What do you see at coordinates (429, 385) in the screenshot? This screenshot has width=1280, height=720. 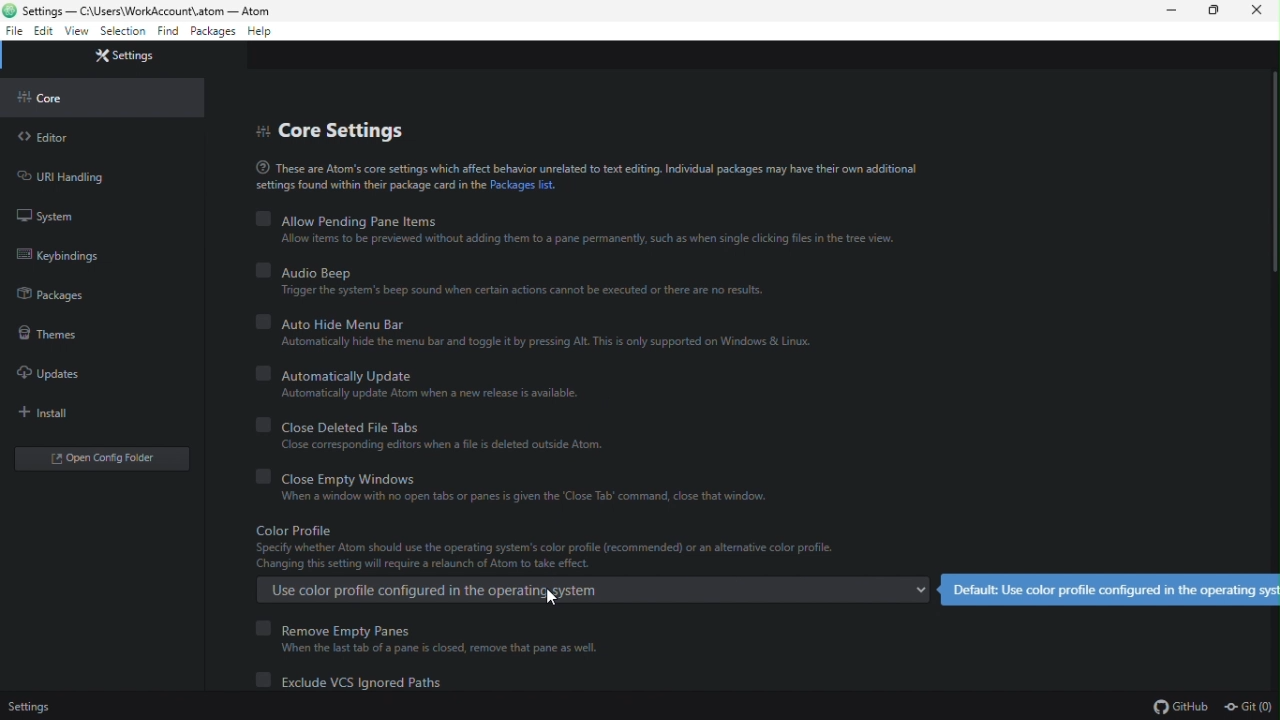 I see `automatically update` at bounding box center [429, 385].